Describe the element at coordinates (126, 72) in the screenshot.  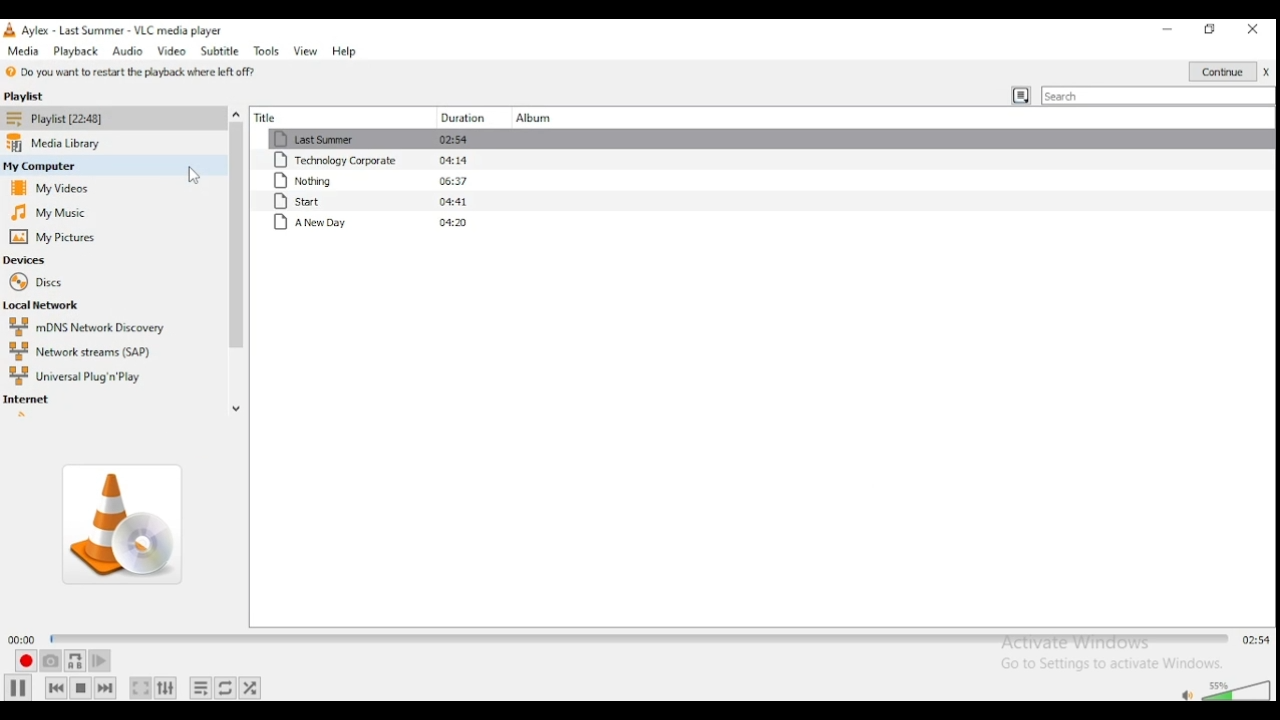
I see `do you want to restart the playback where left of?` at that location.